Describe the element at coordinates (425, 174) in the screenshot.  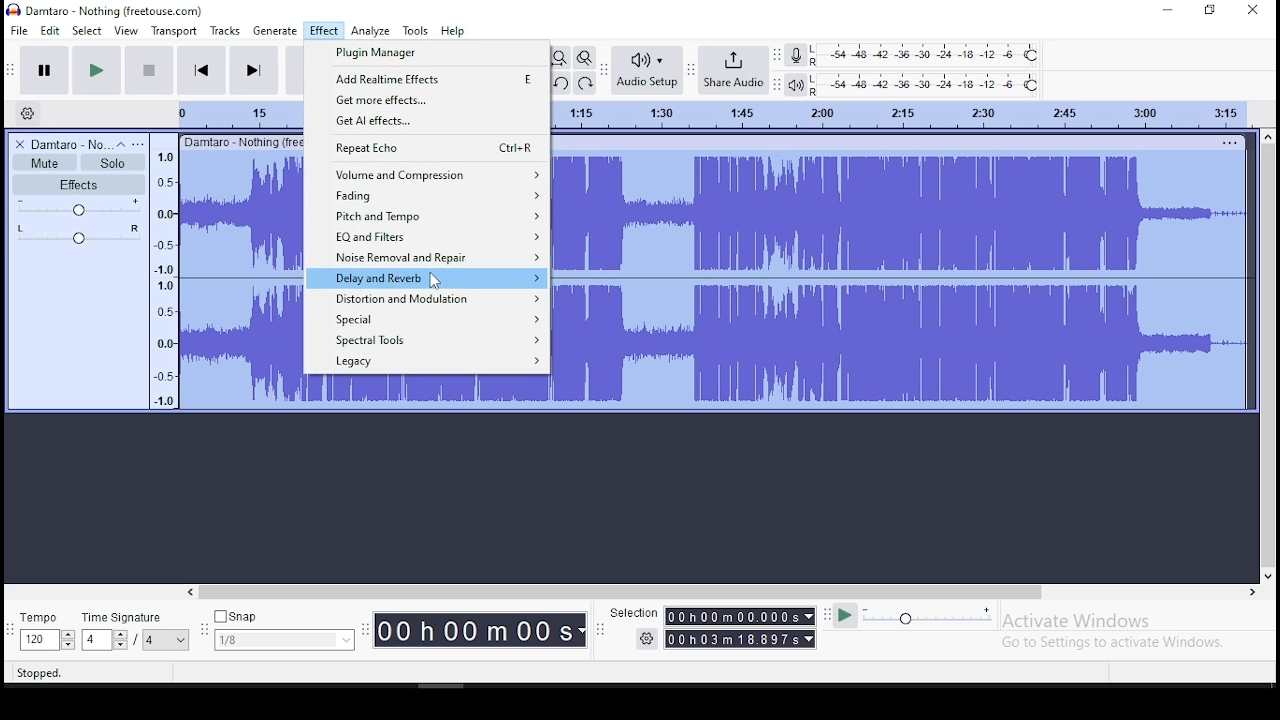
I see `volume and compresion` at that location.